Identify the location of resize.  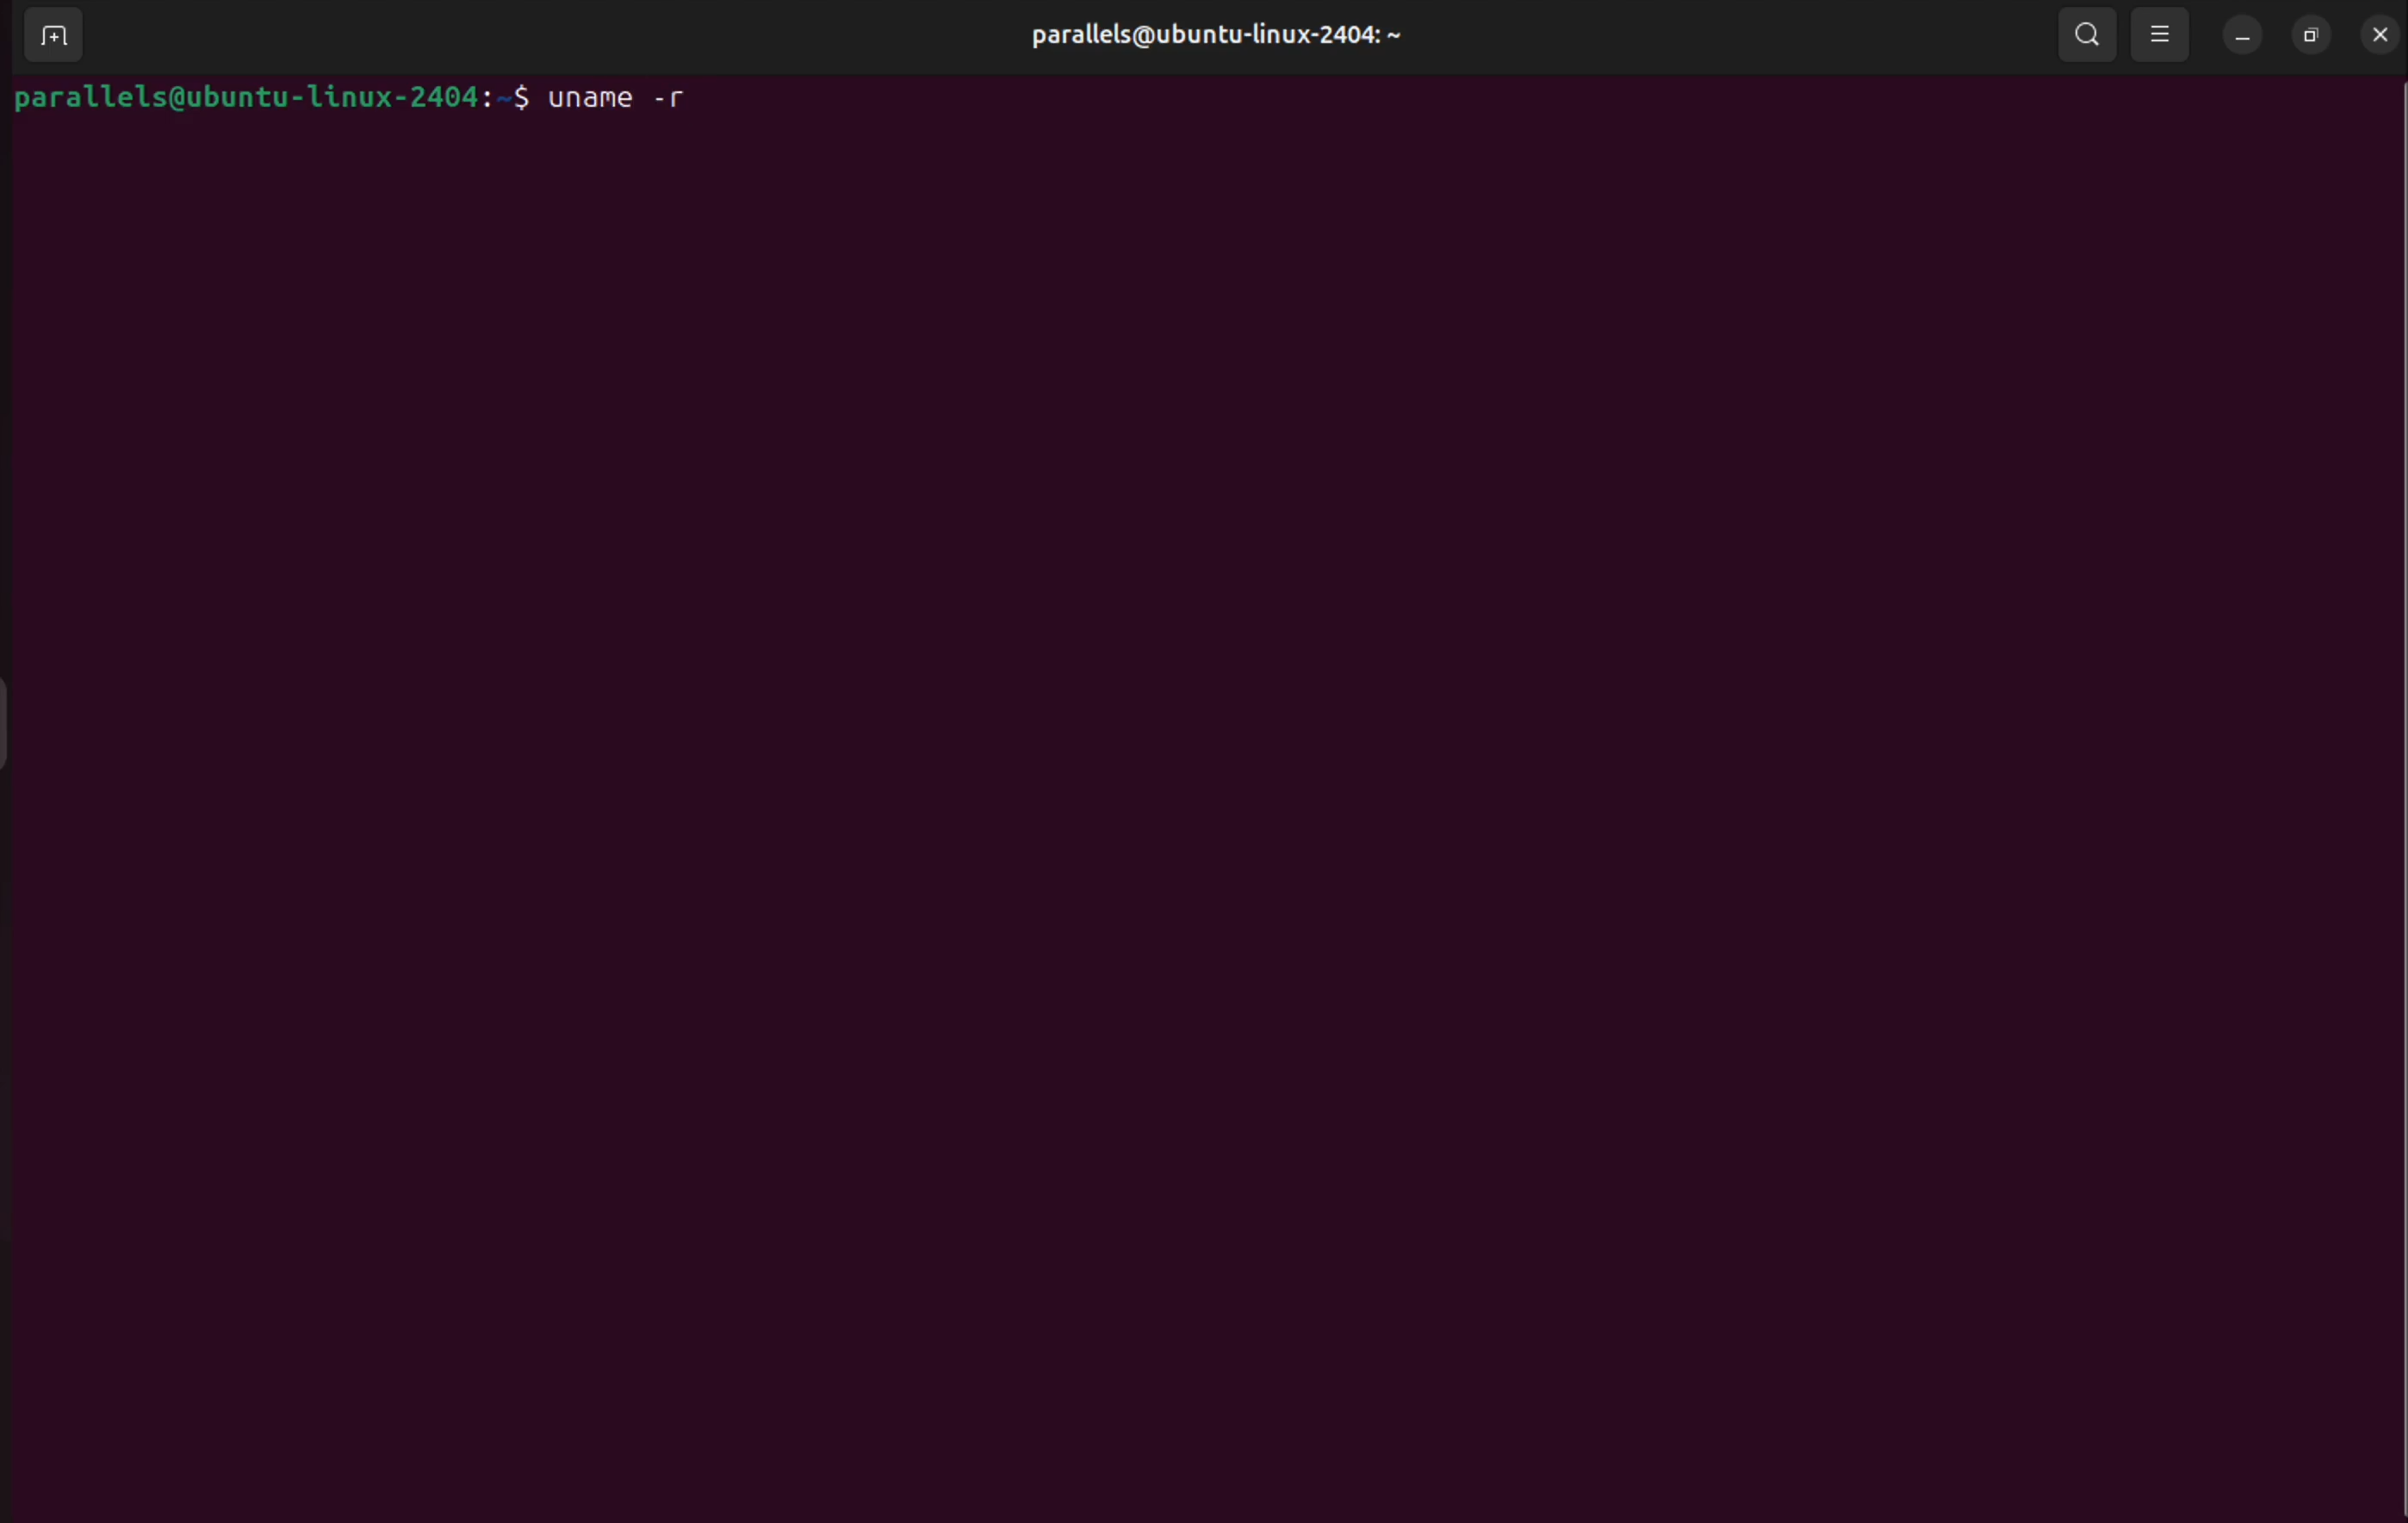
(2306, 34).